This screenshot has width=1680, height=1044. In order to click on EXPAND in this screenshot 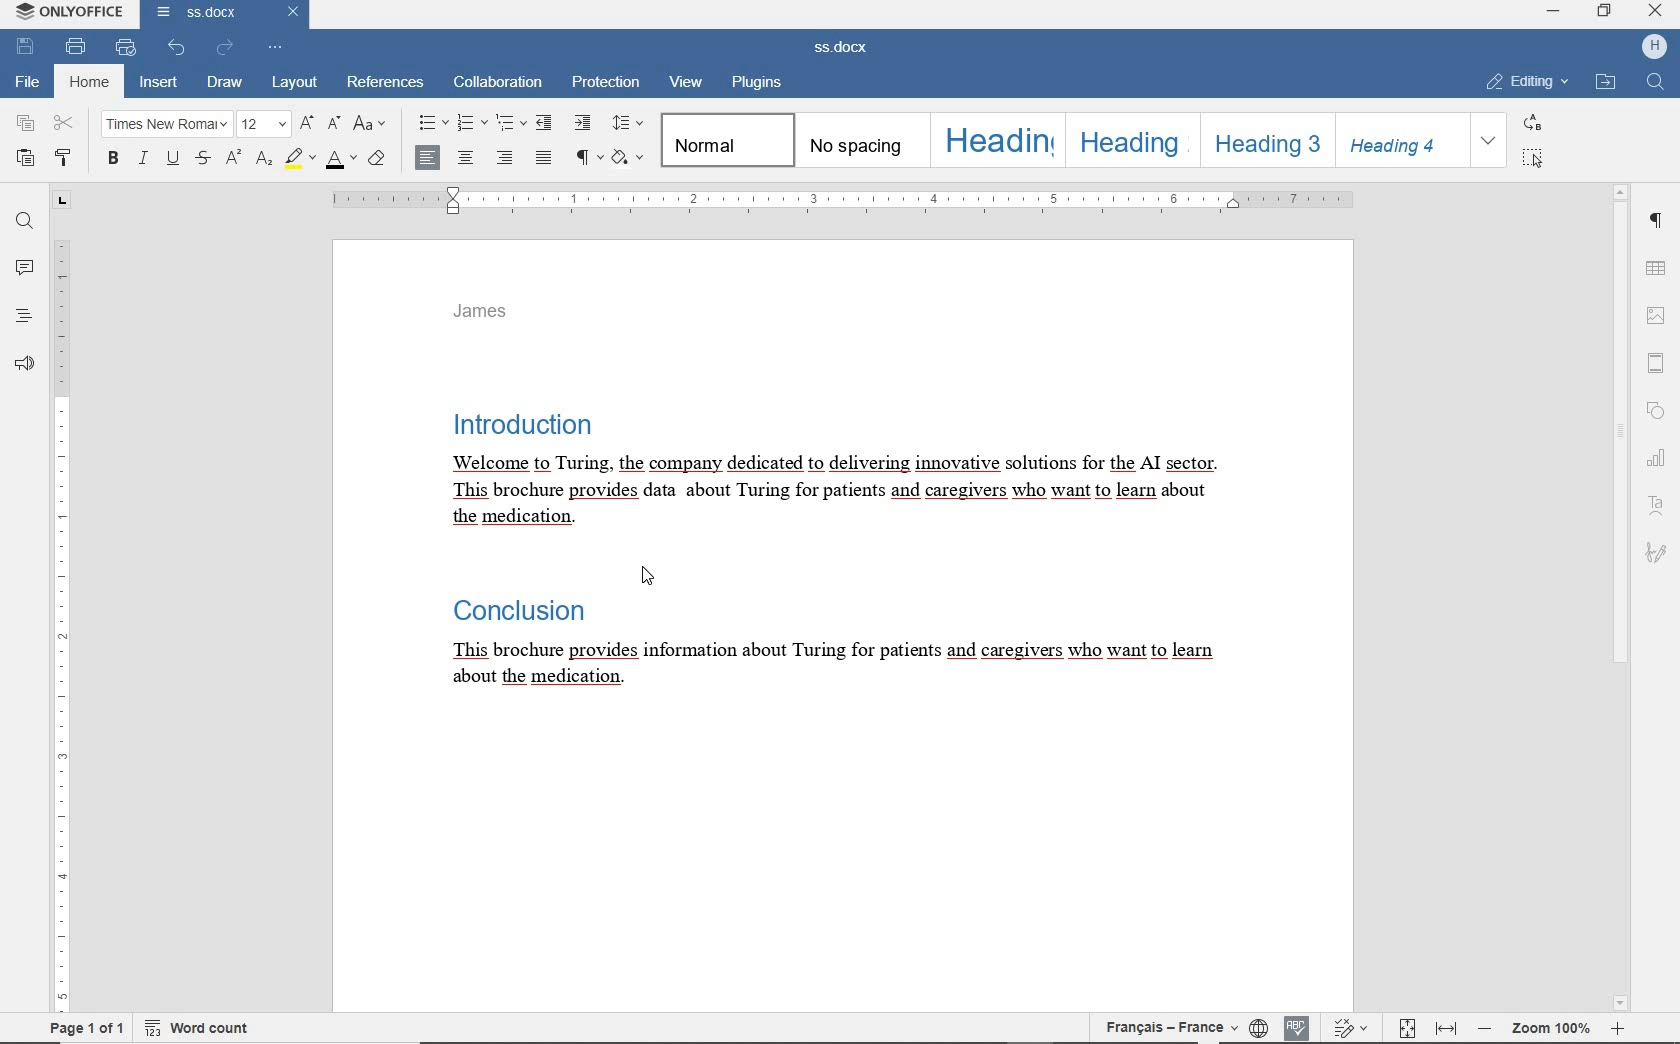, I will do `click(1490, 142)`.